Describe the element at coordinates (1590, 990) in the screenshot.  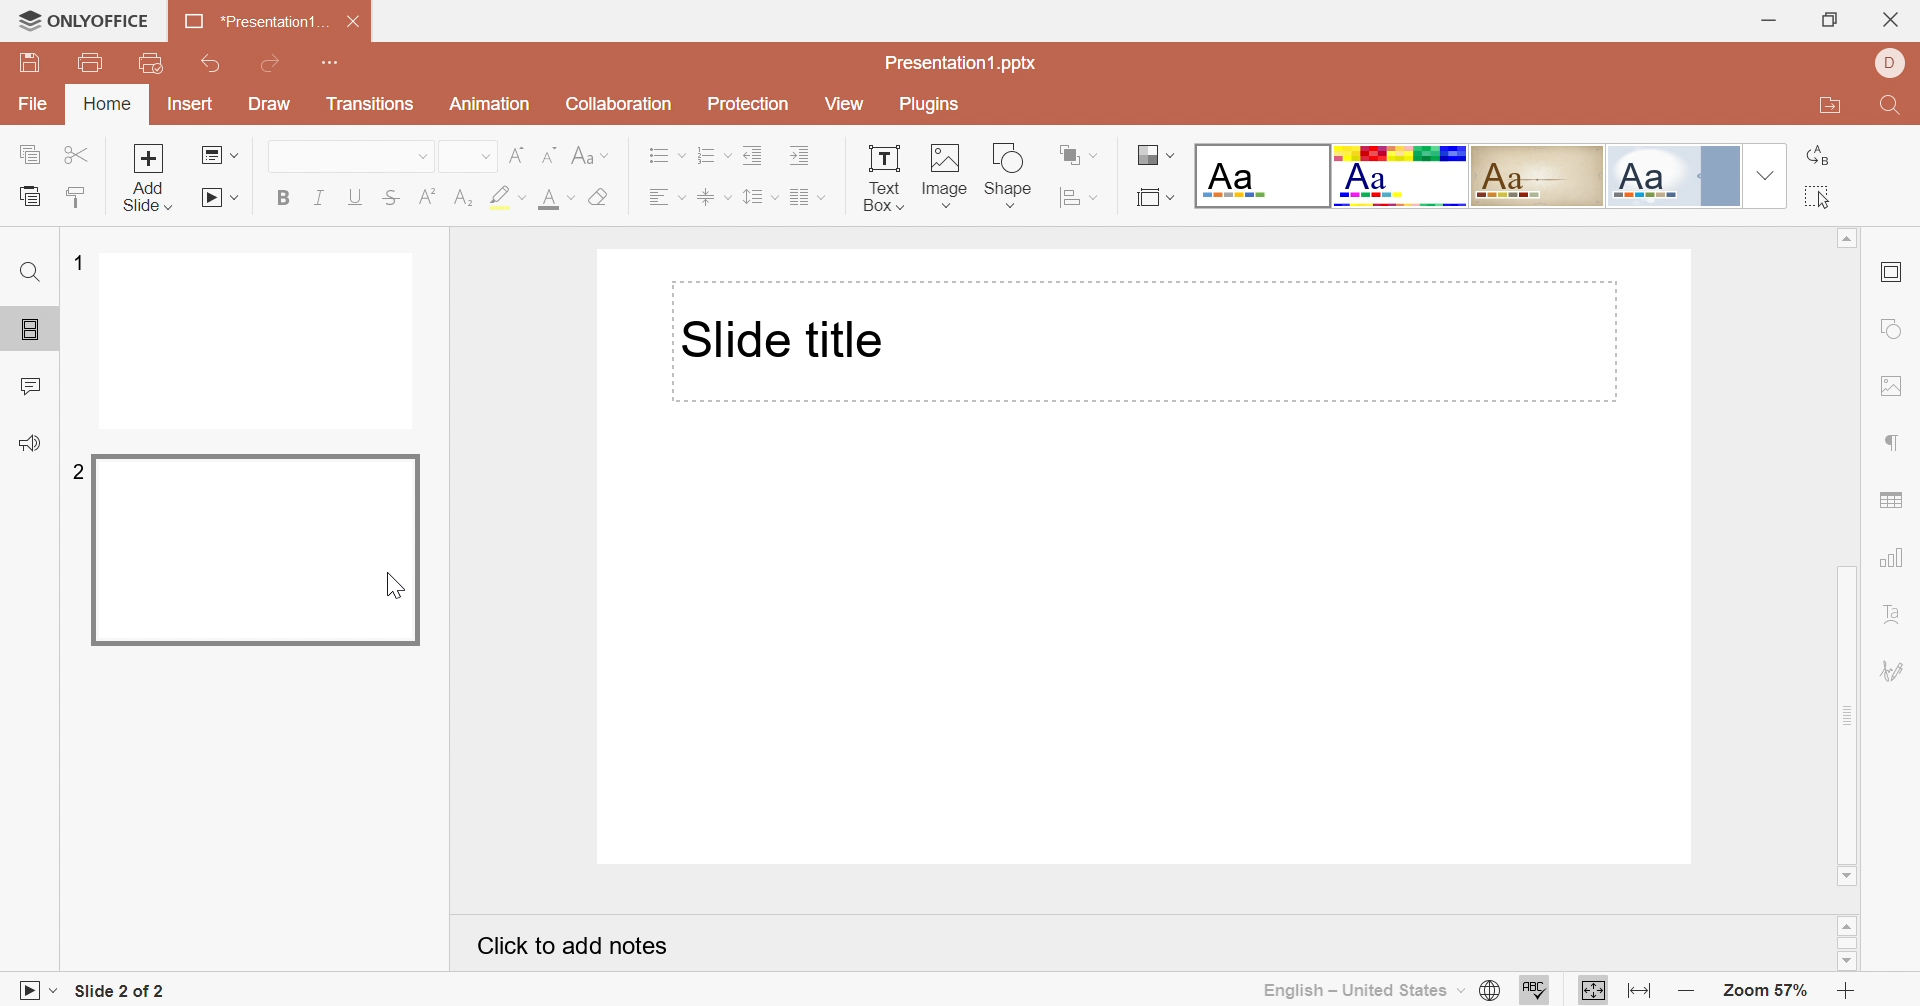
I see `Fit to Slide` at that location.